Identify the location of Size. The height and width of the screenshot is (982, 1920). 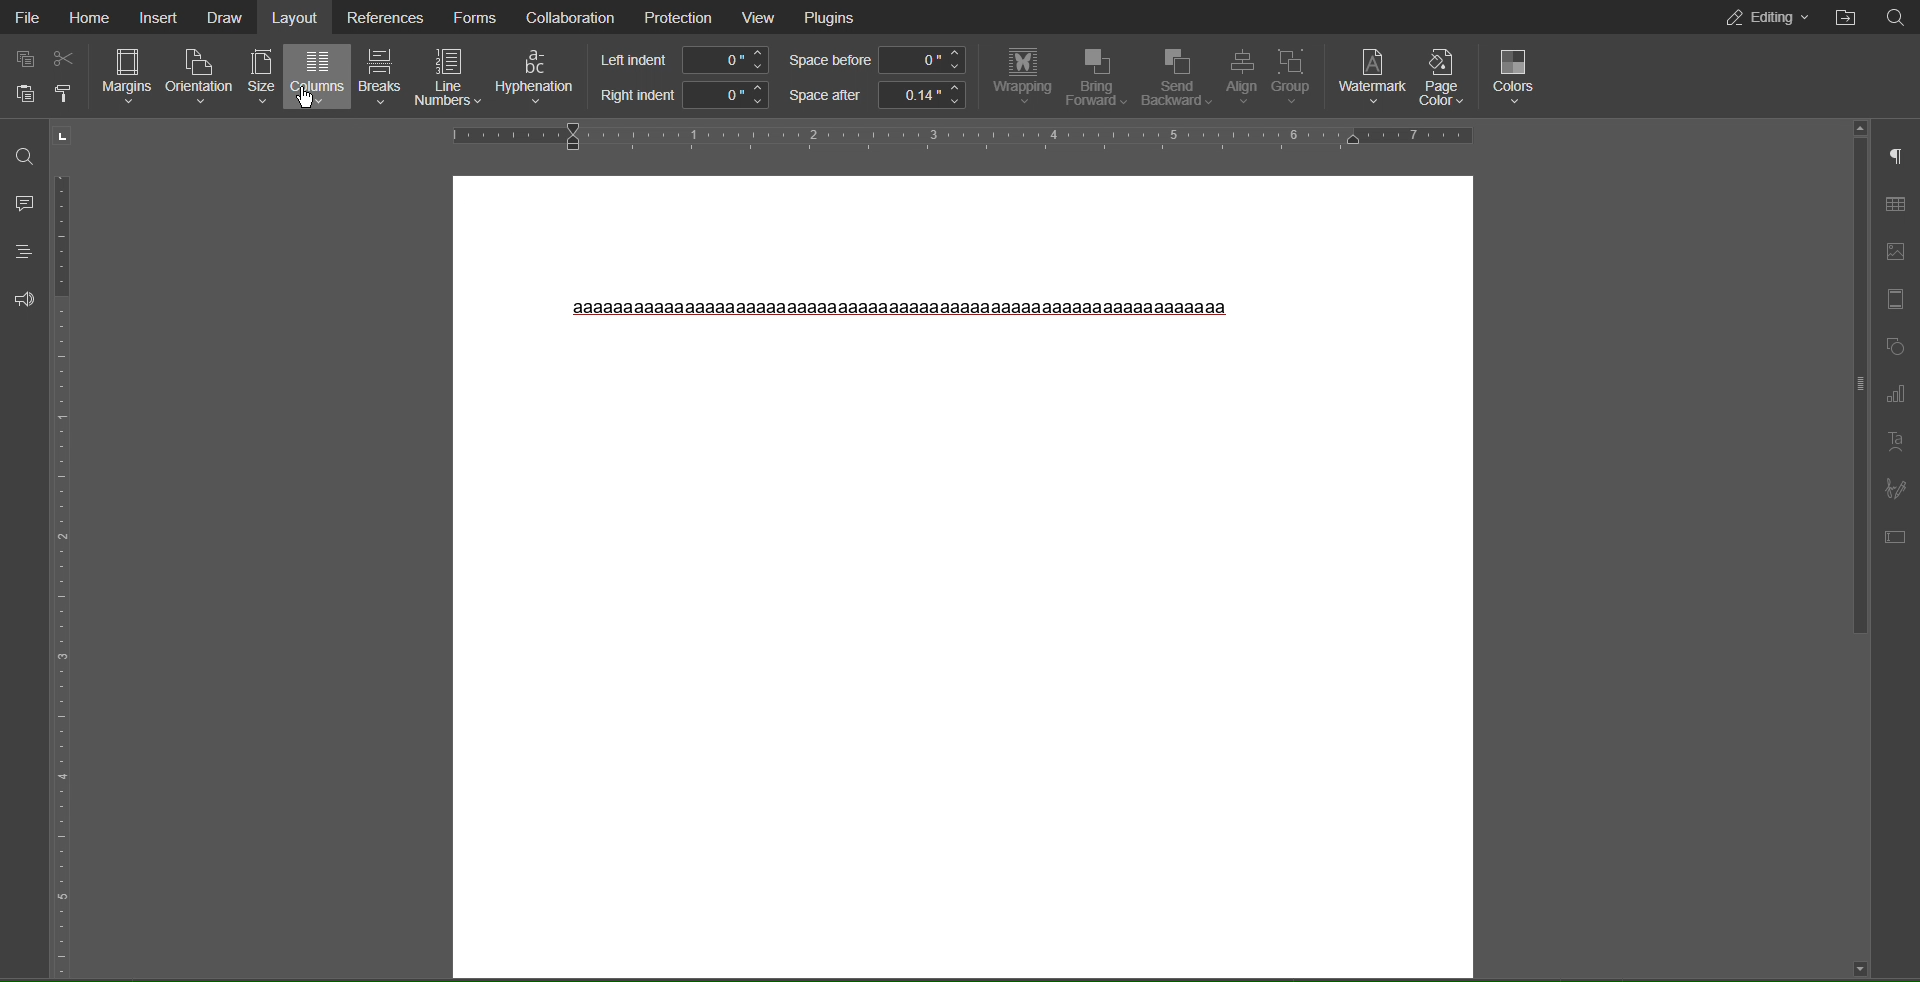
(263, 78).